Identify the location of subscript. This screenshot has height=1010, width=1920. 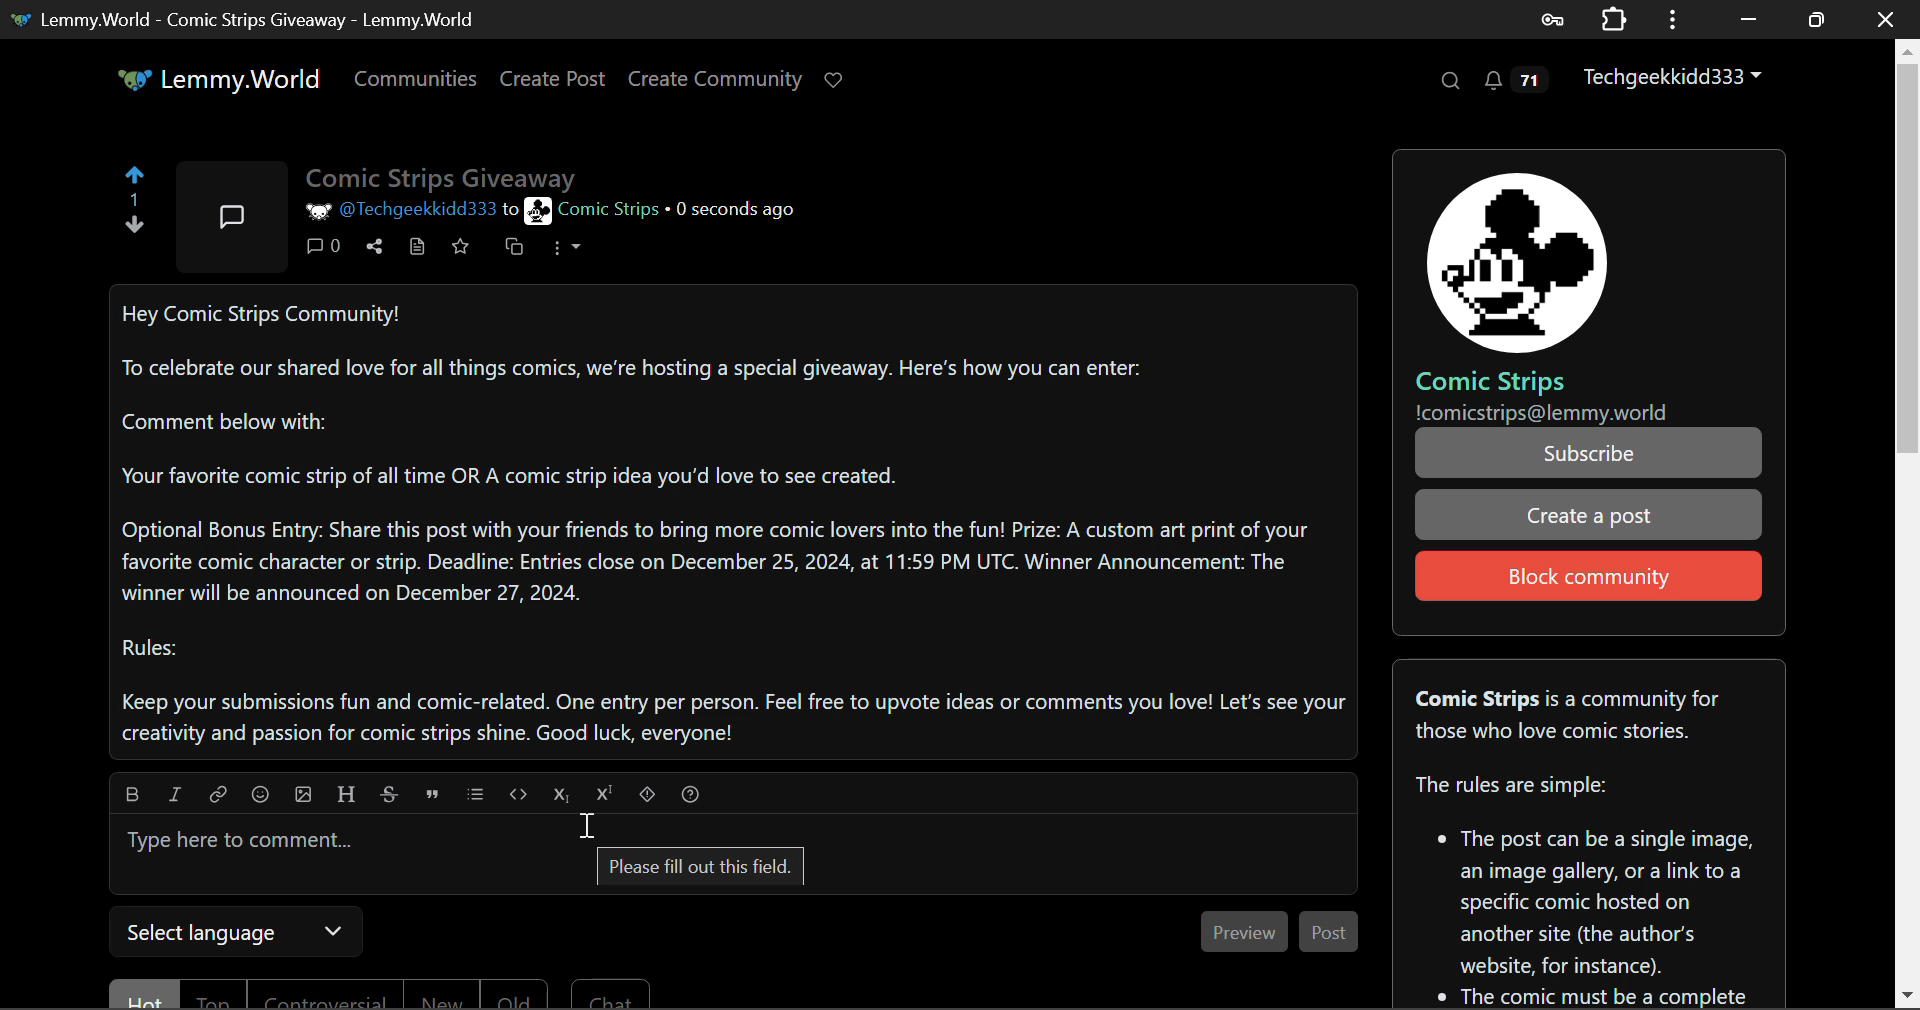
(562, 791).